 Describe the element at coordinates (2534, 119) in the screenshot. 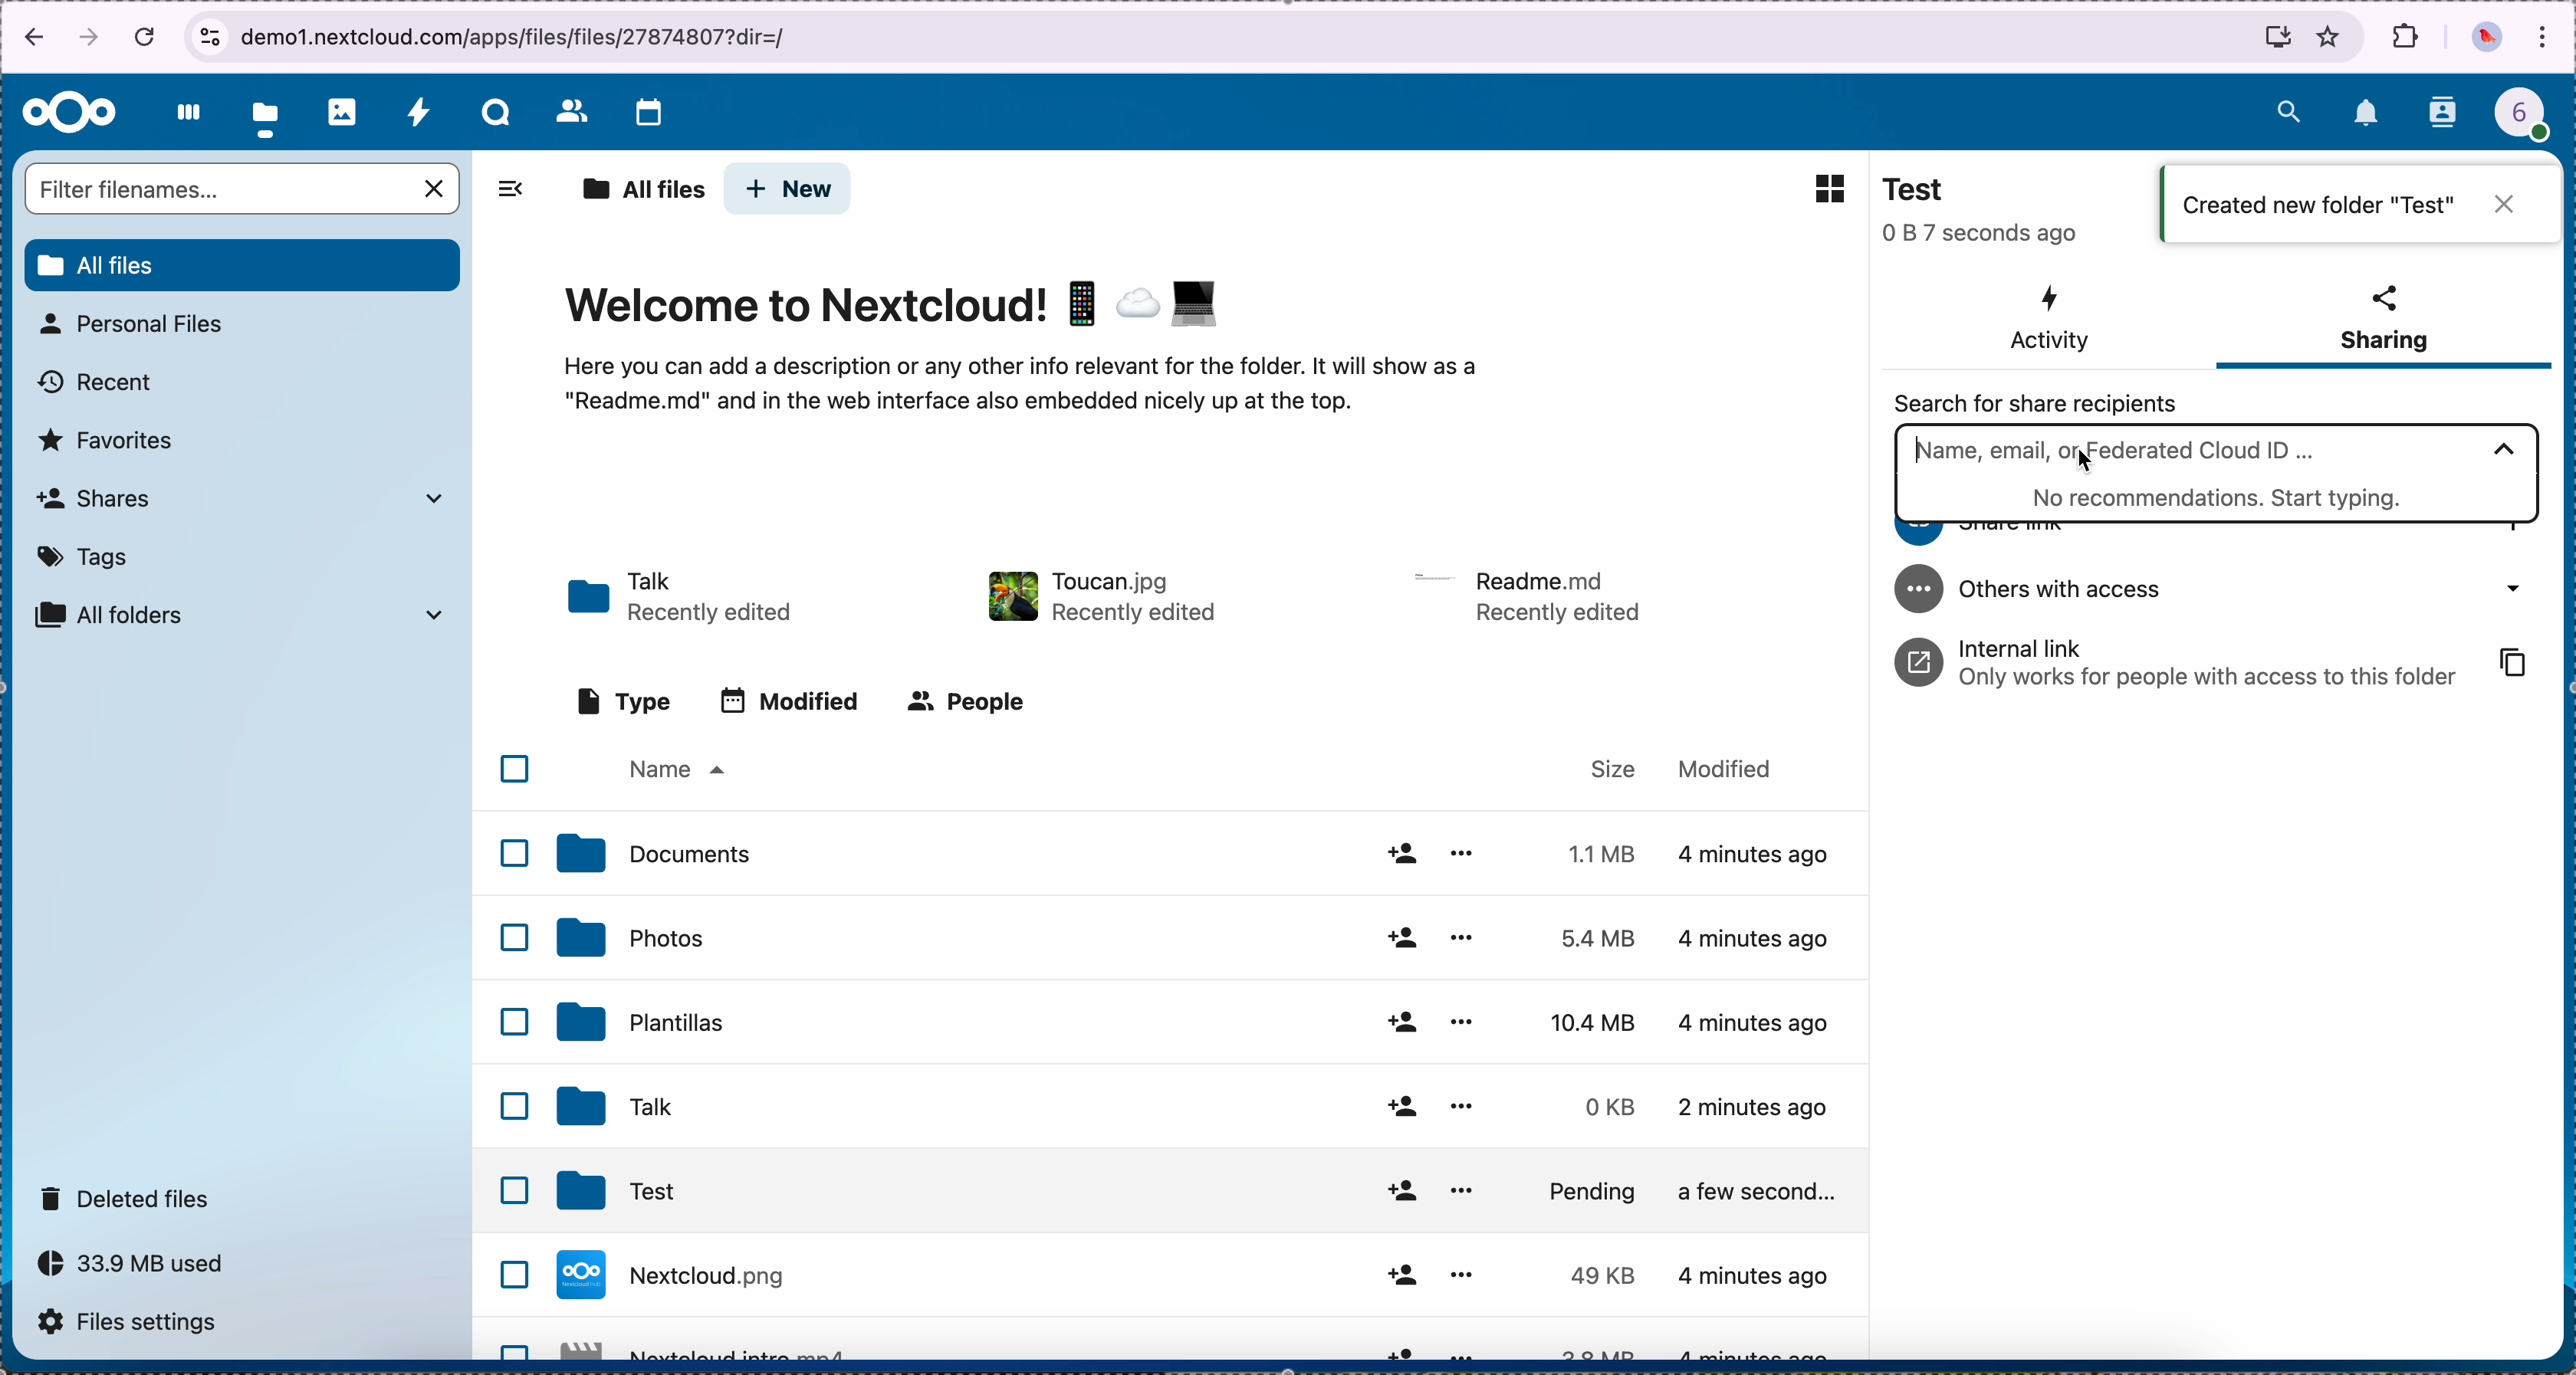

I see `profile` at that location.